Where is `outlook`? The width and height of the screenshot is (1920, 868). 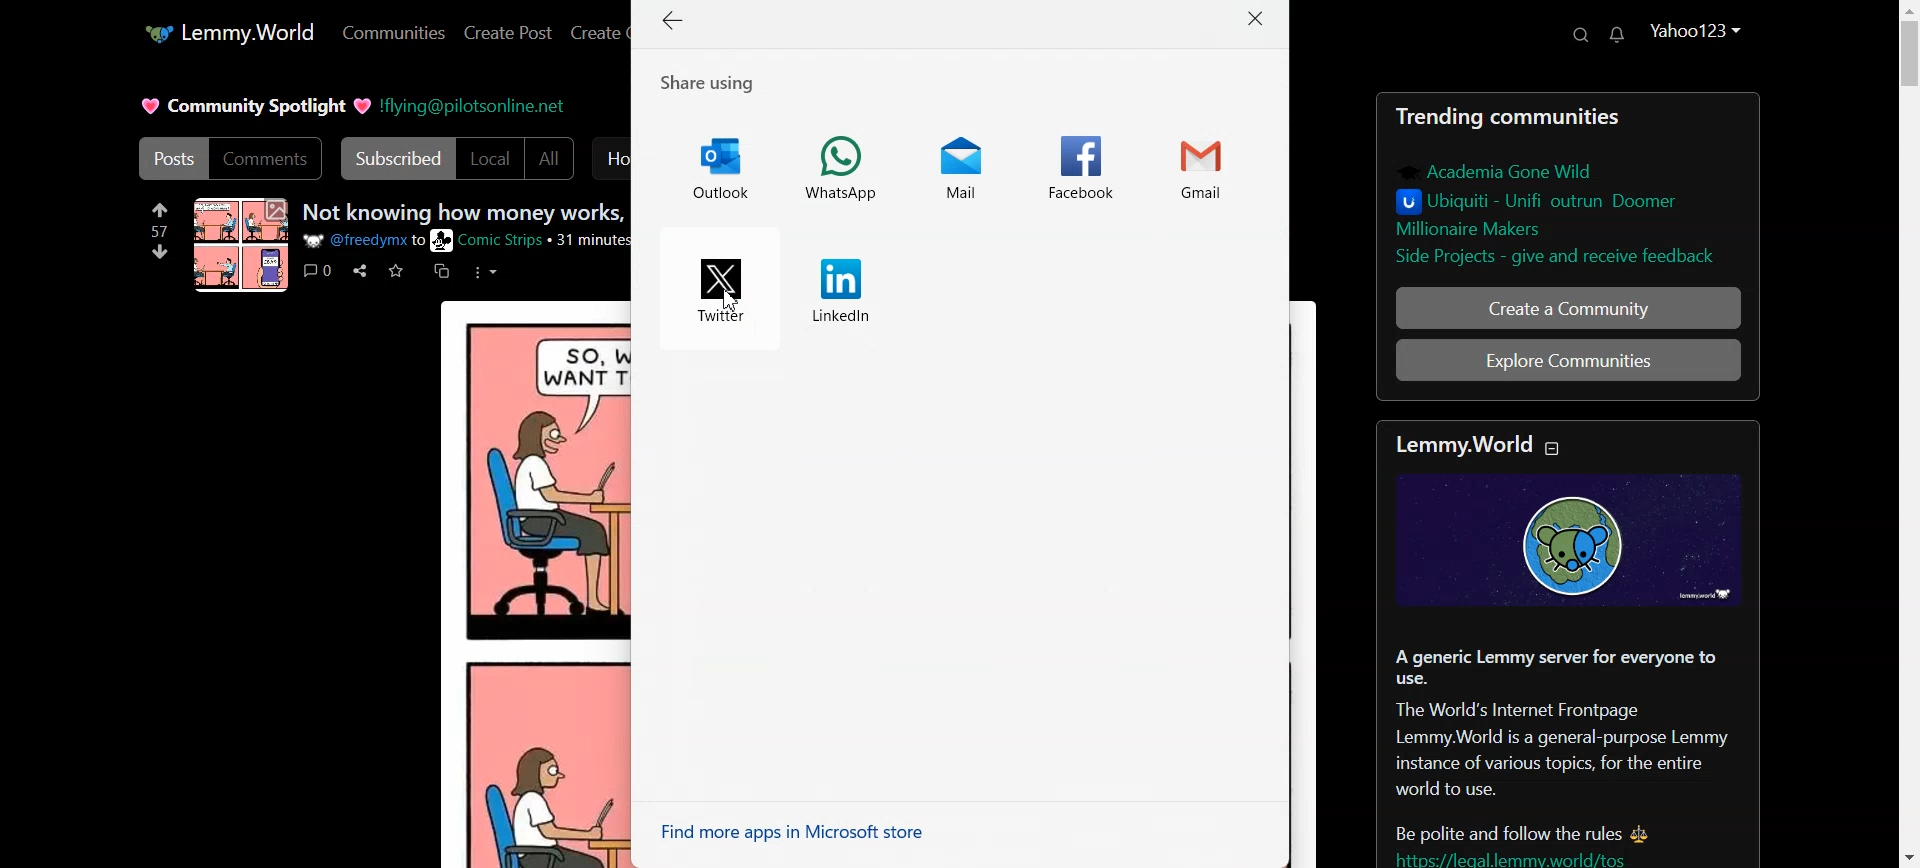
outlook is located at coordinates (720, 167).